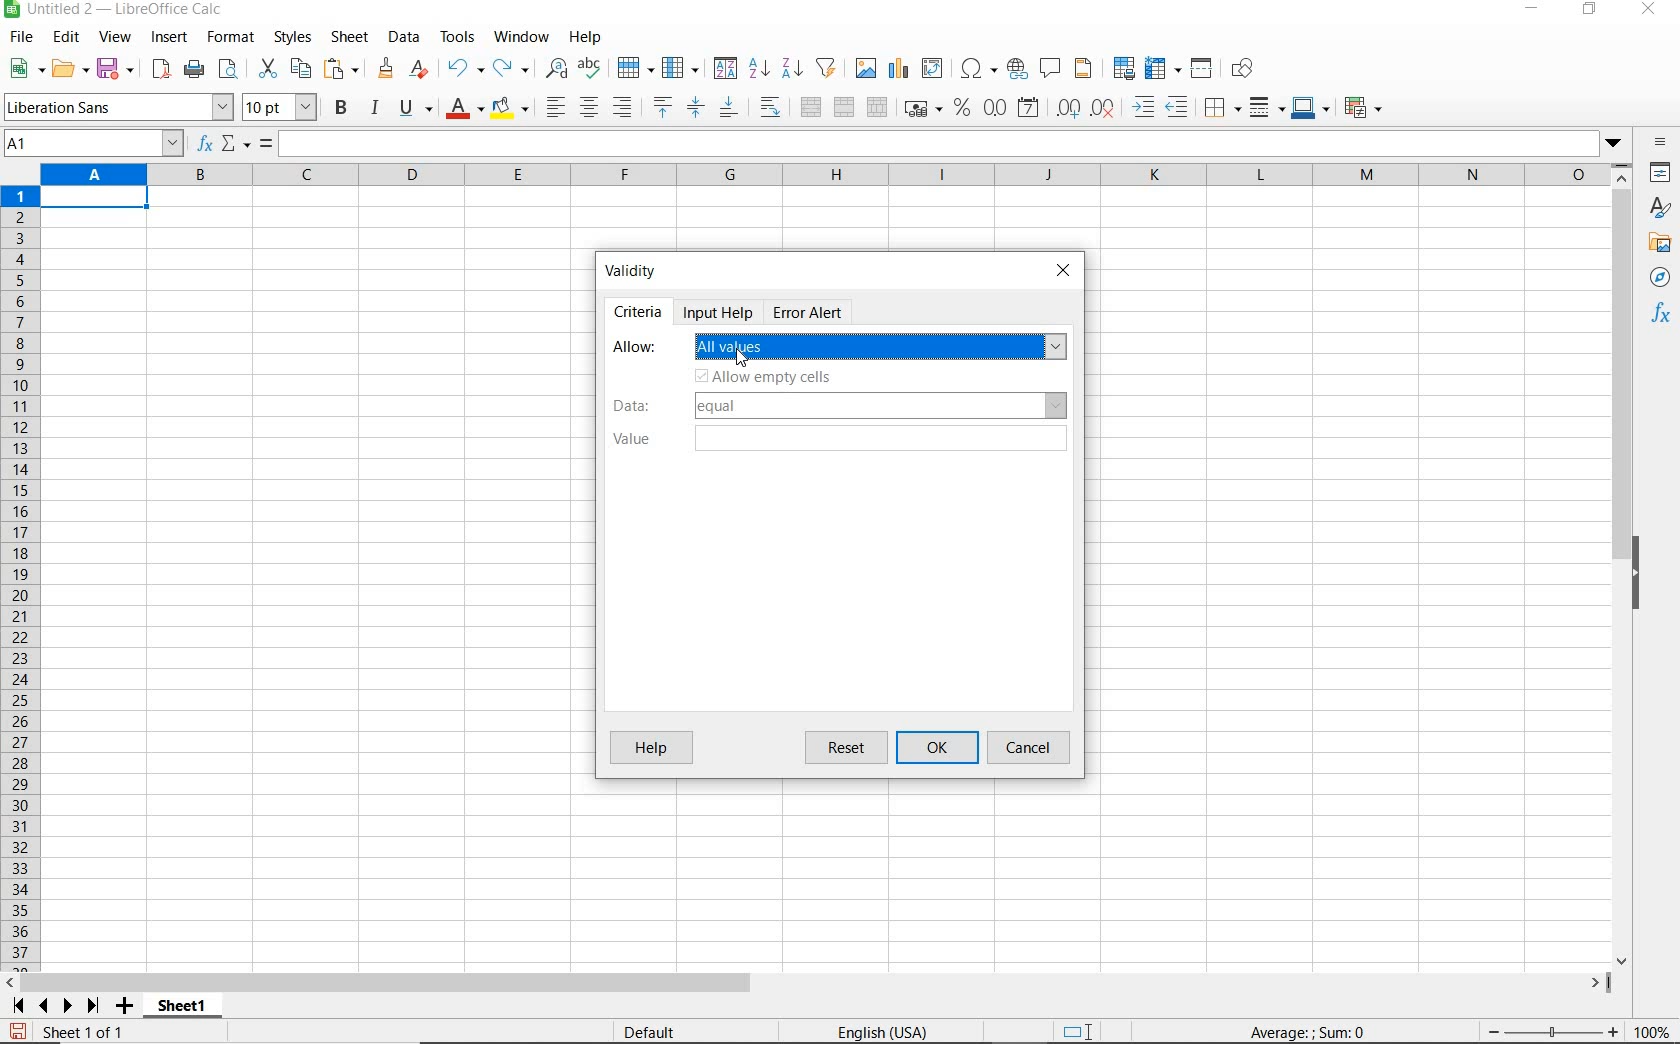 This screenshot has height=1044, width=1680. What do you see at coordinates (18, 1032) in the screenshot?
I see `save` at bounding box center [18, 1032].